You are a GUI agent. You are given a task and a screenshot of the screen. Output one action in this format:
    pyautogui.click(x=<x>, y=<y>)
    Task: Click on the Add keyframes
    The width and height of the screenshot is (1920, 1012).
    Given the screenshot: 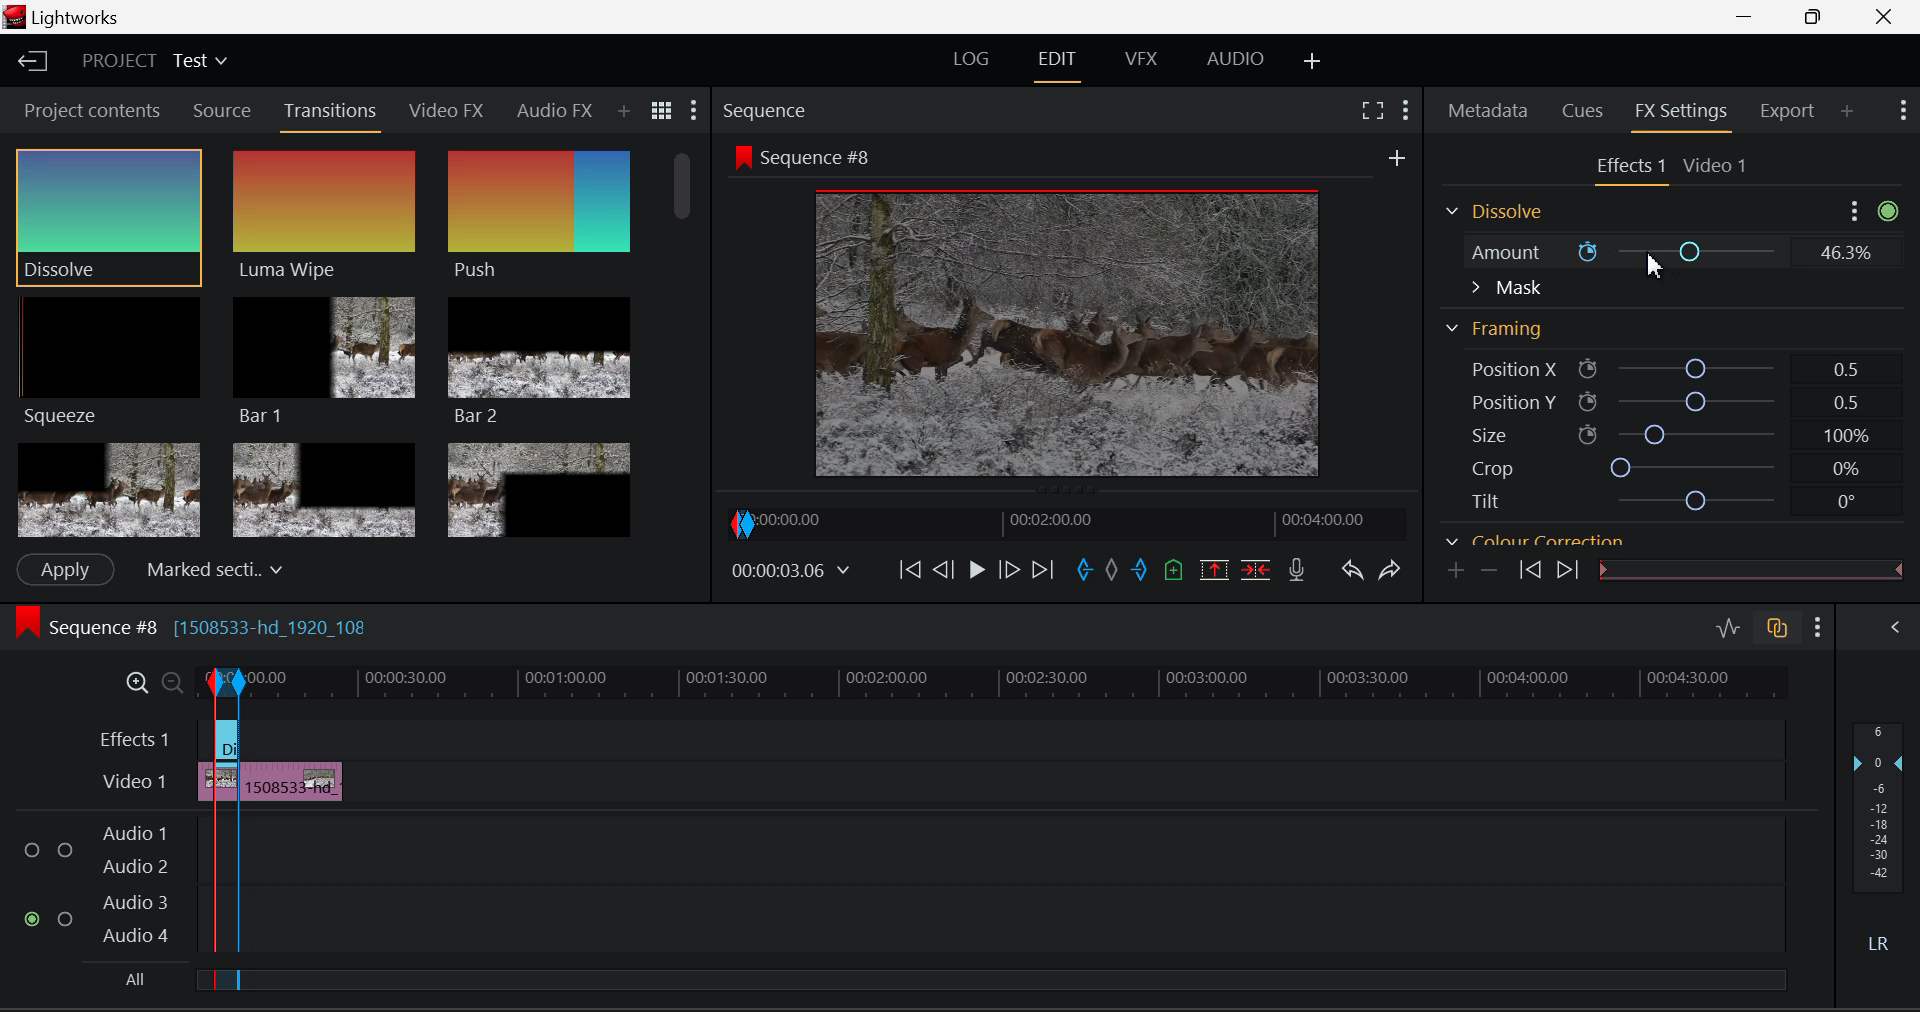 What is the action you would take?
    pyautogui.click(x=1457, y=571)
    